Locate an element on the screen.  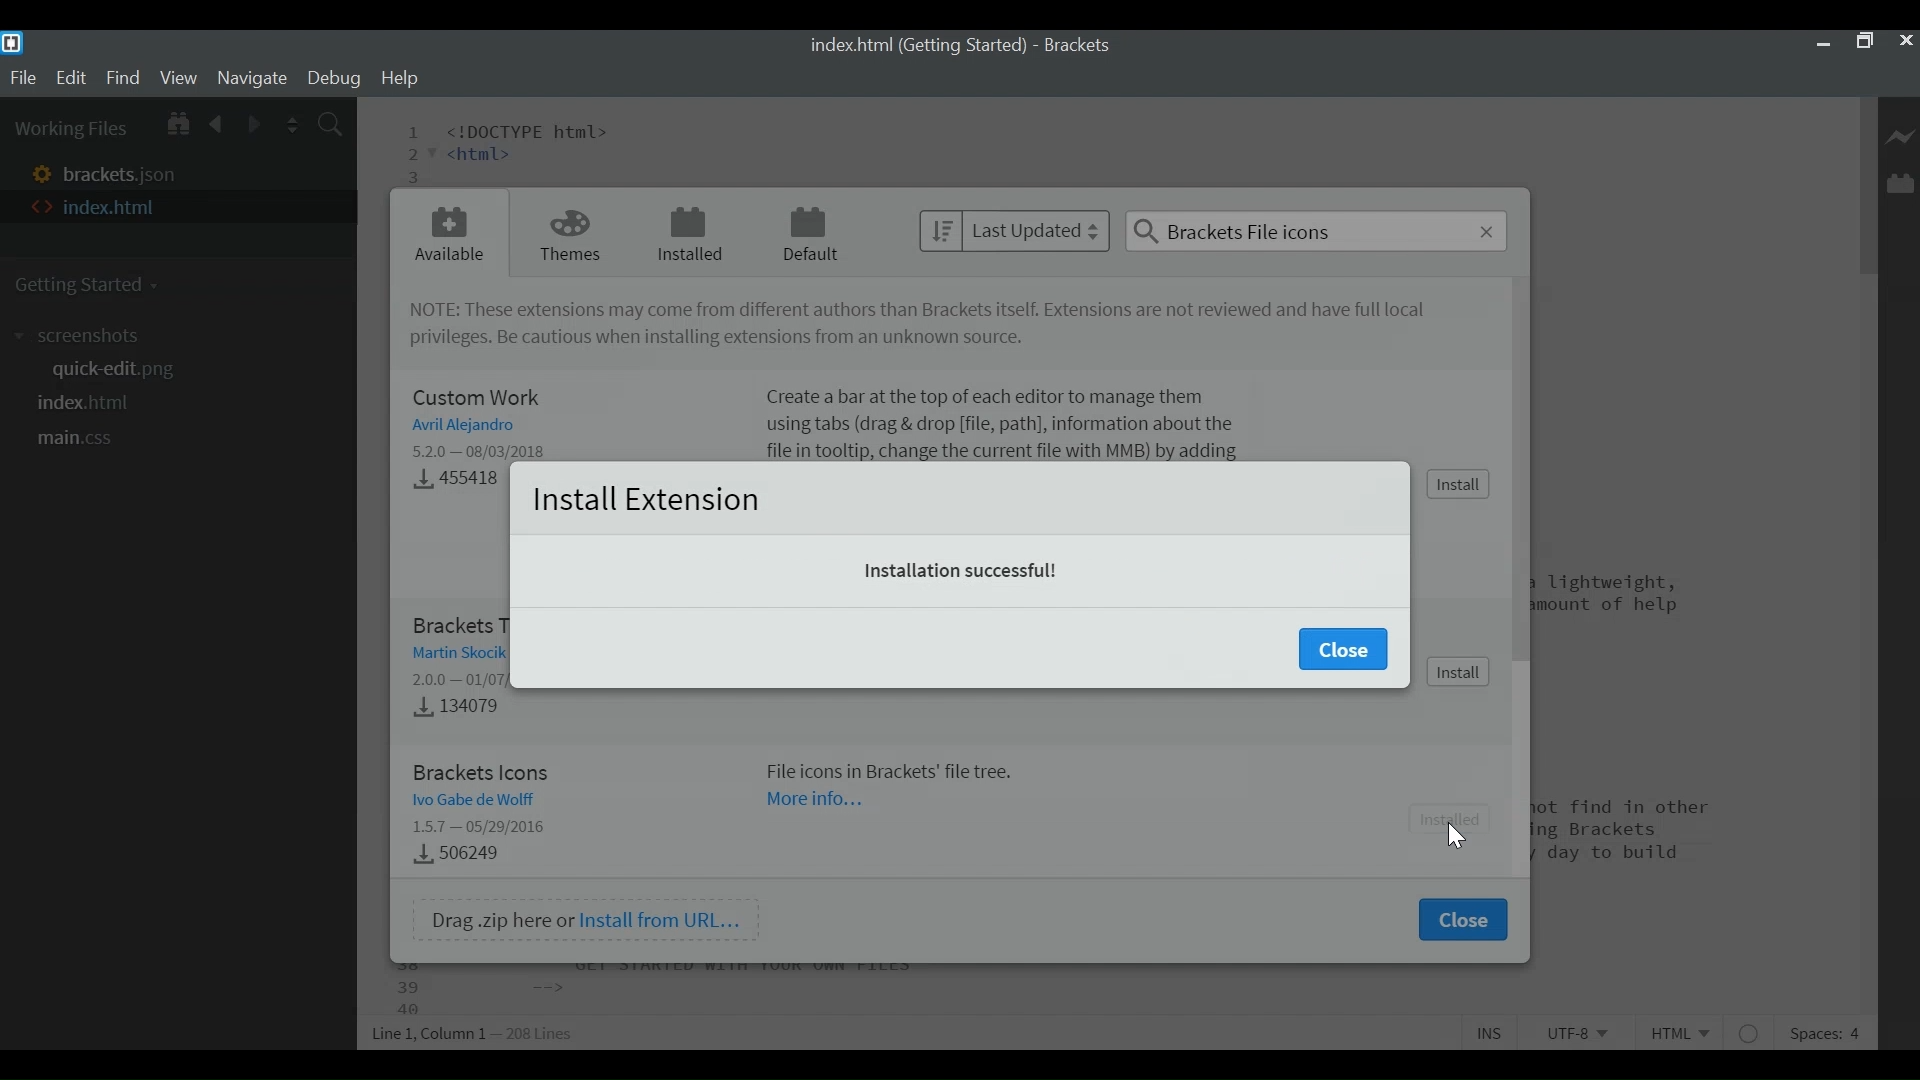
Author is located at coordinates (458, 650).